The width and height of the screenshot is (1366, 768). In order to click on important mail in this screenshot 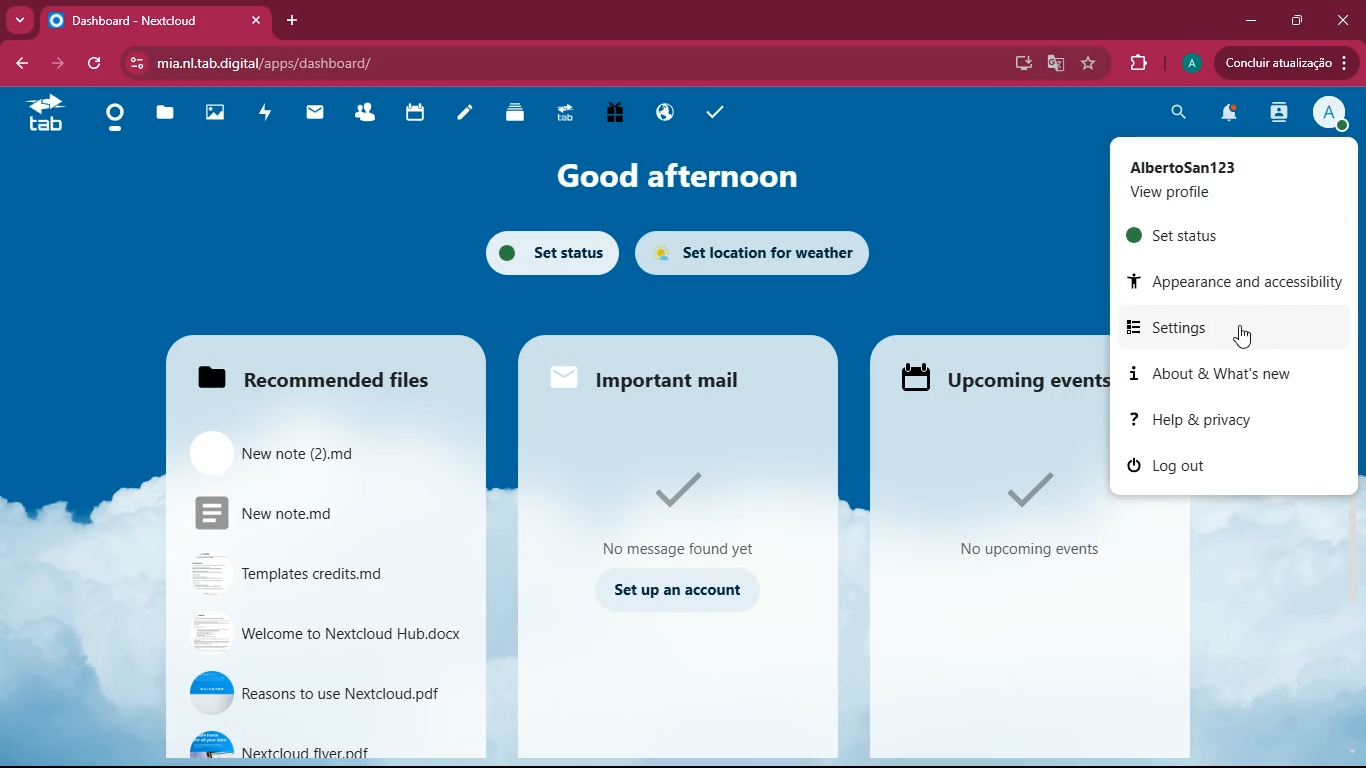, I will do `click(669, 374)`.